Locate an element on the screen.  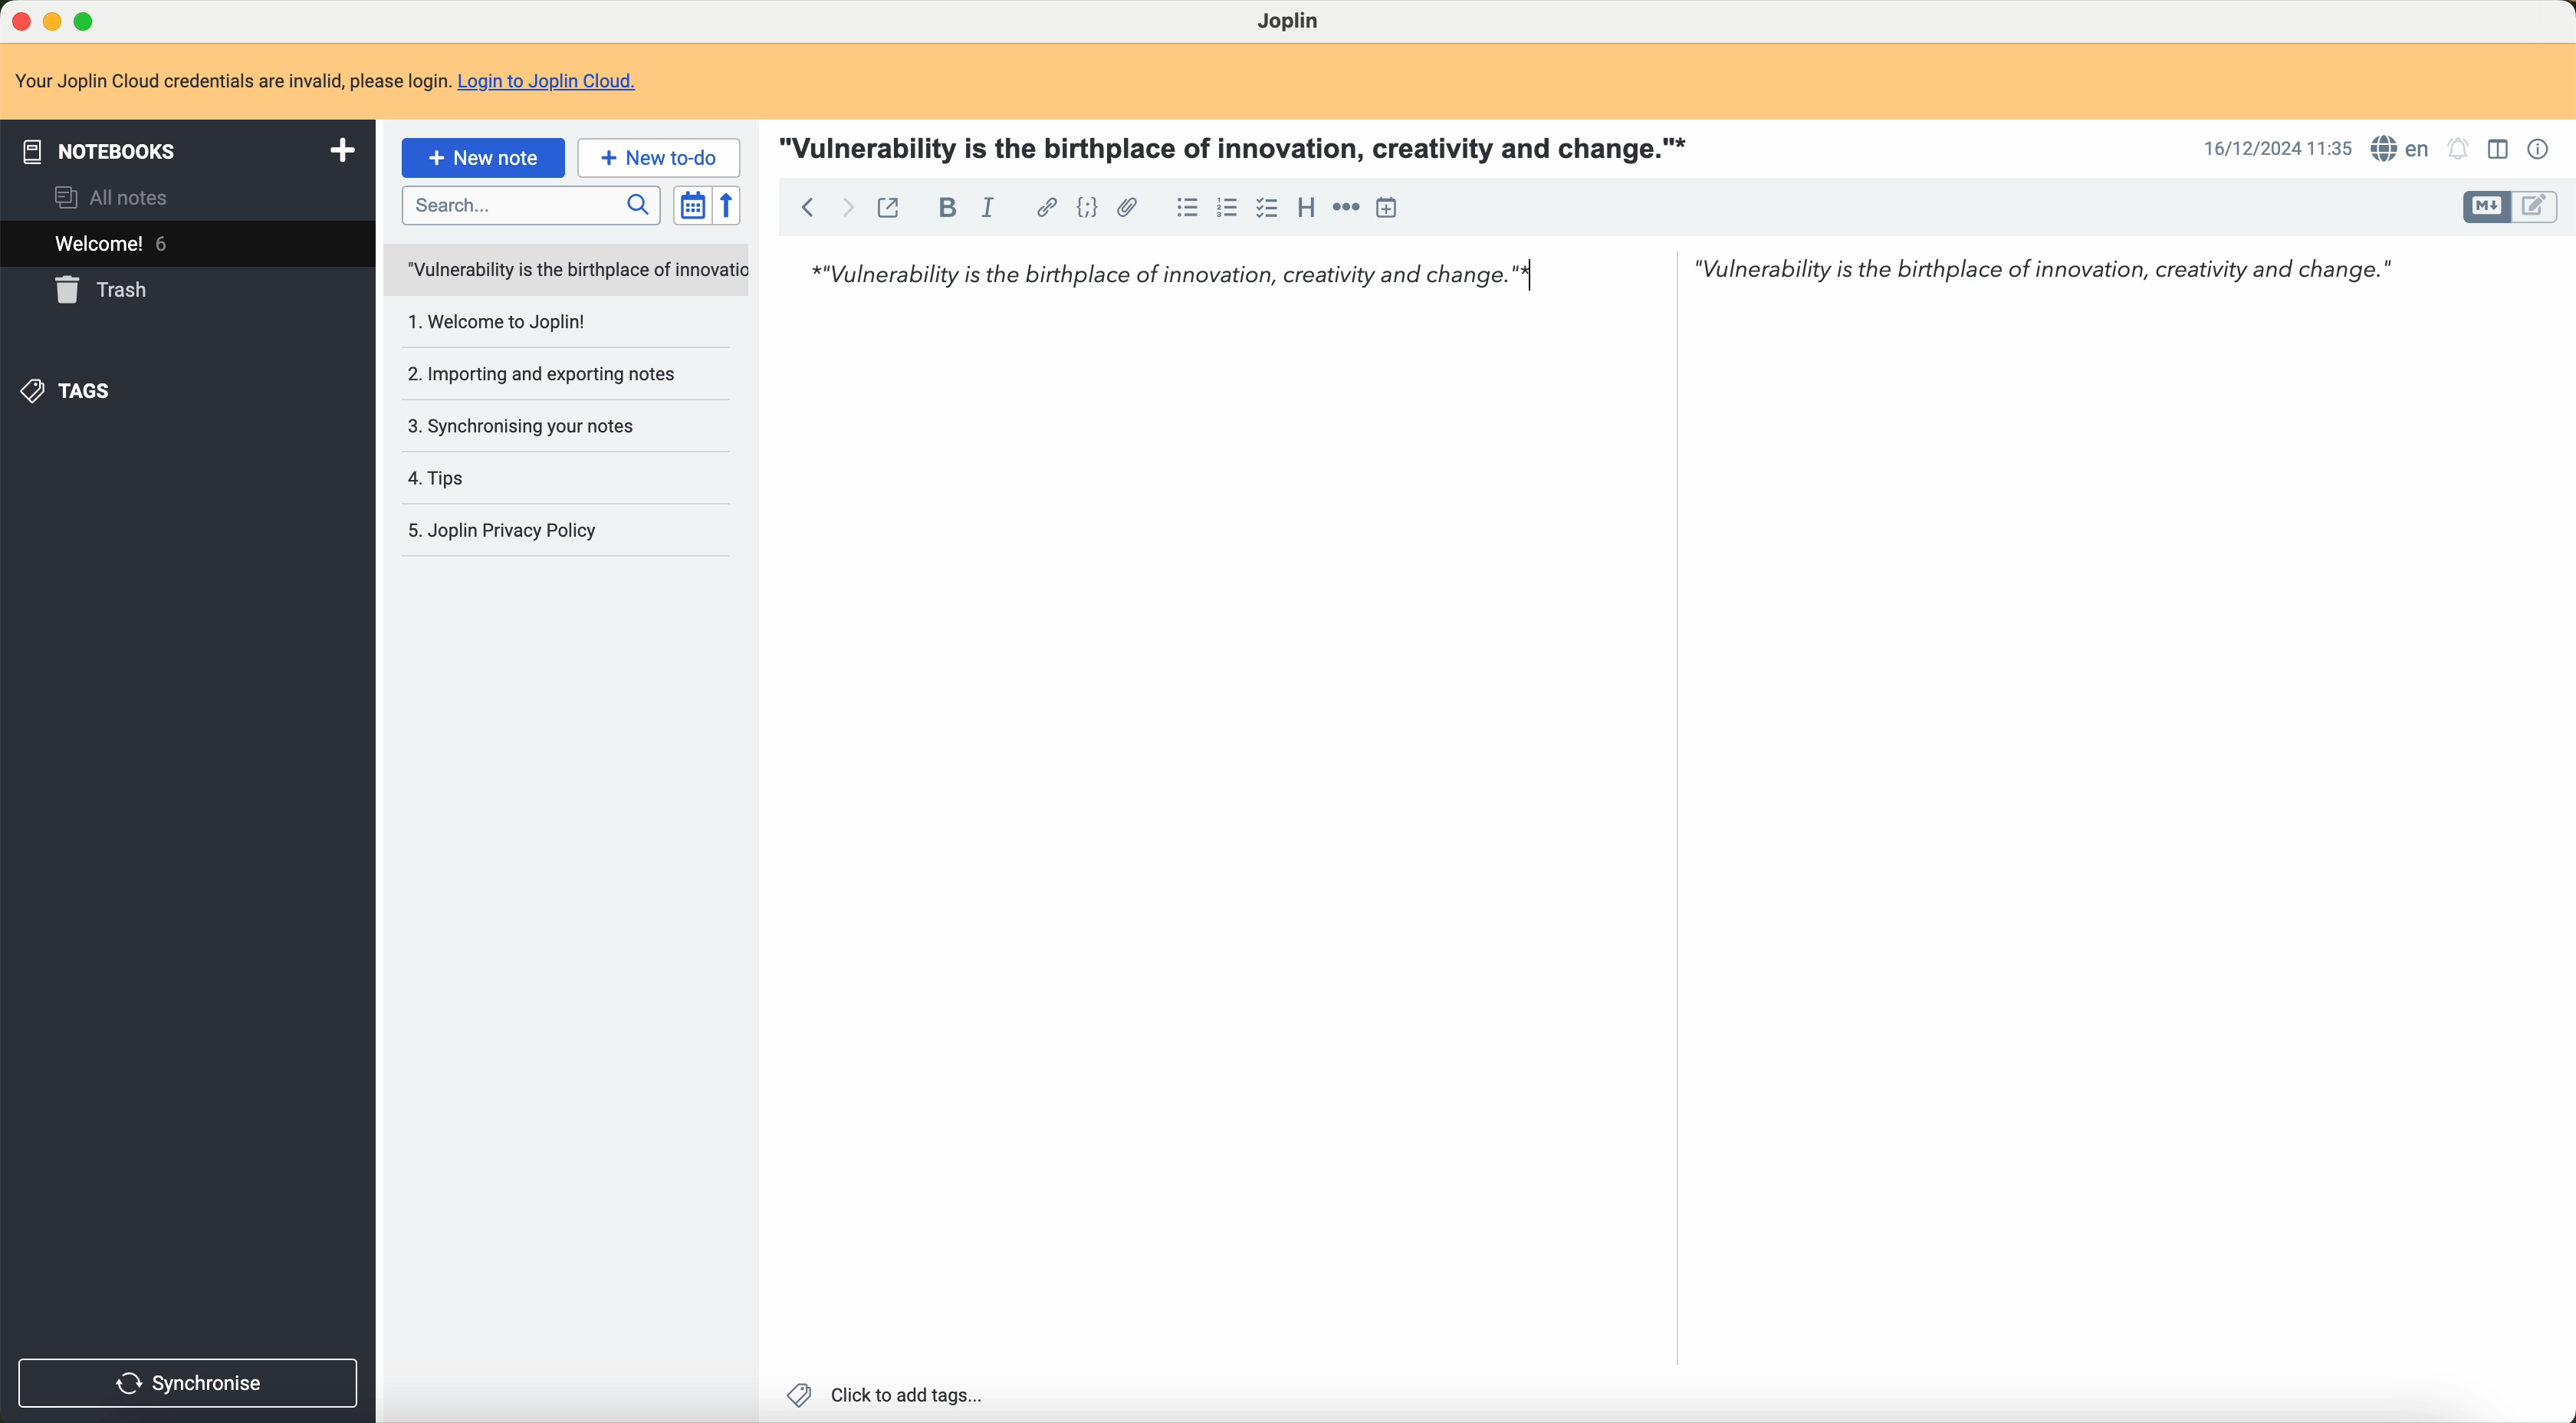
click to add tags is located at coordinates (887, 1394).